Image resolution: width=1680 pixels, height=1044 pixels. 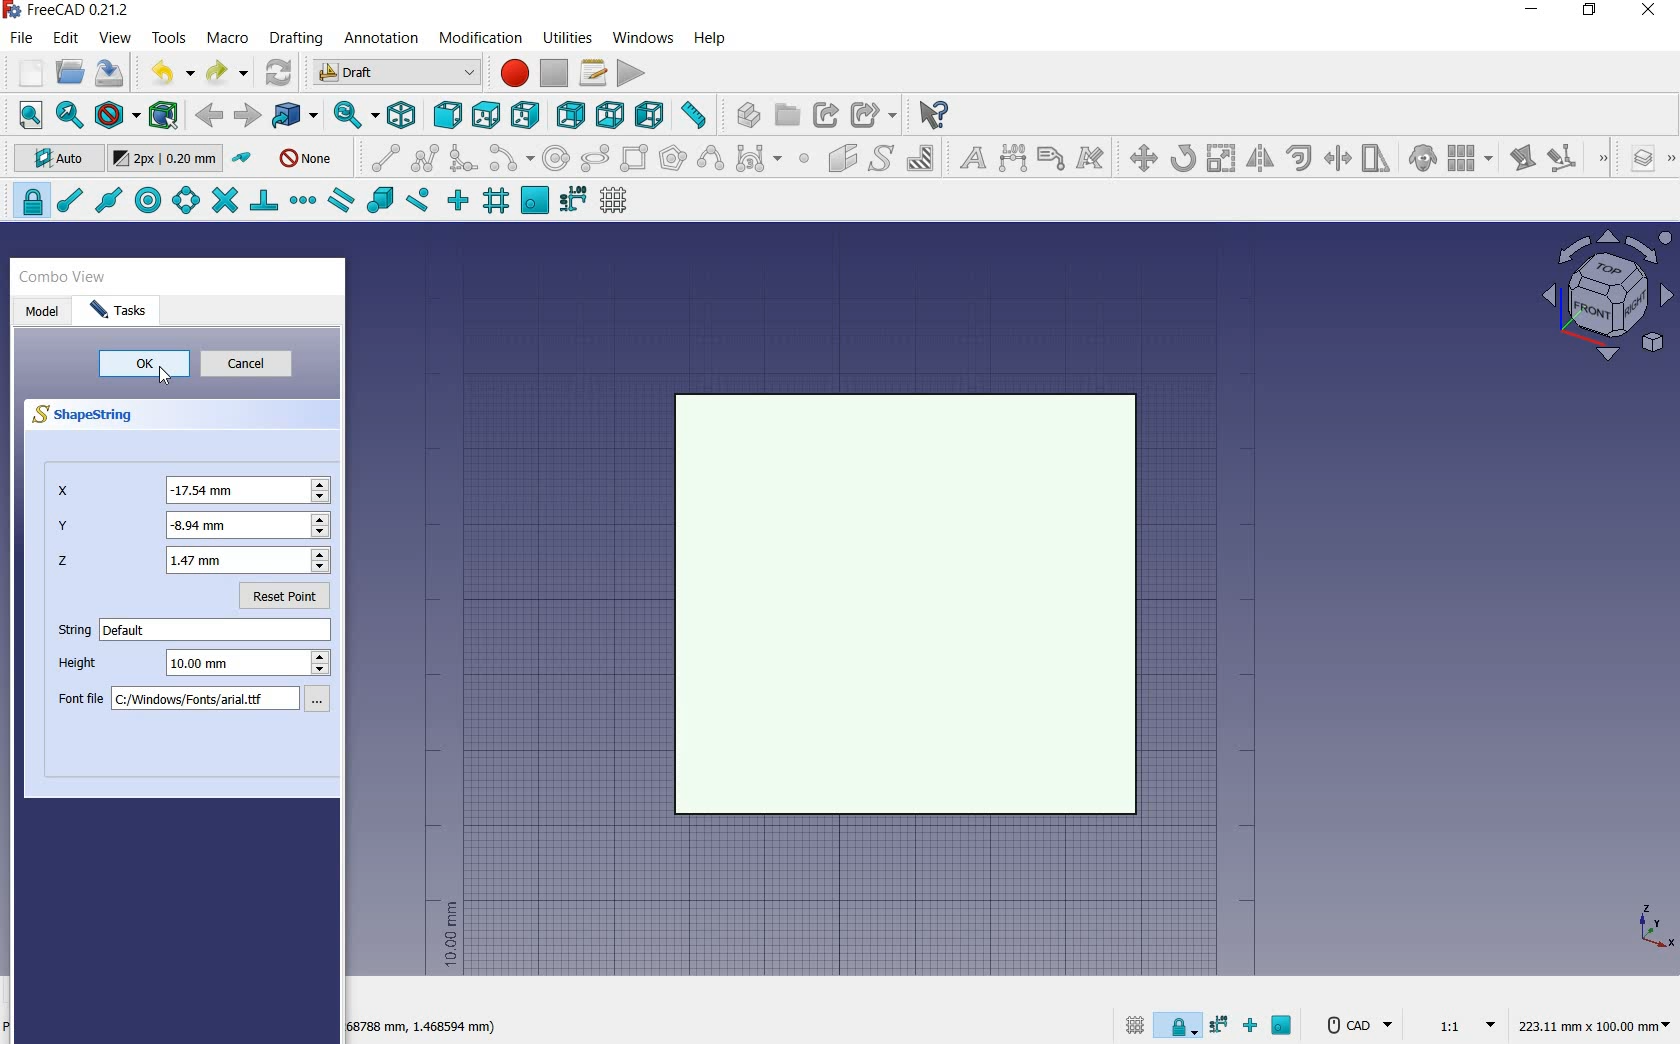 I want to click on trimex, so click(x=1336, y=160).